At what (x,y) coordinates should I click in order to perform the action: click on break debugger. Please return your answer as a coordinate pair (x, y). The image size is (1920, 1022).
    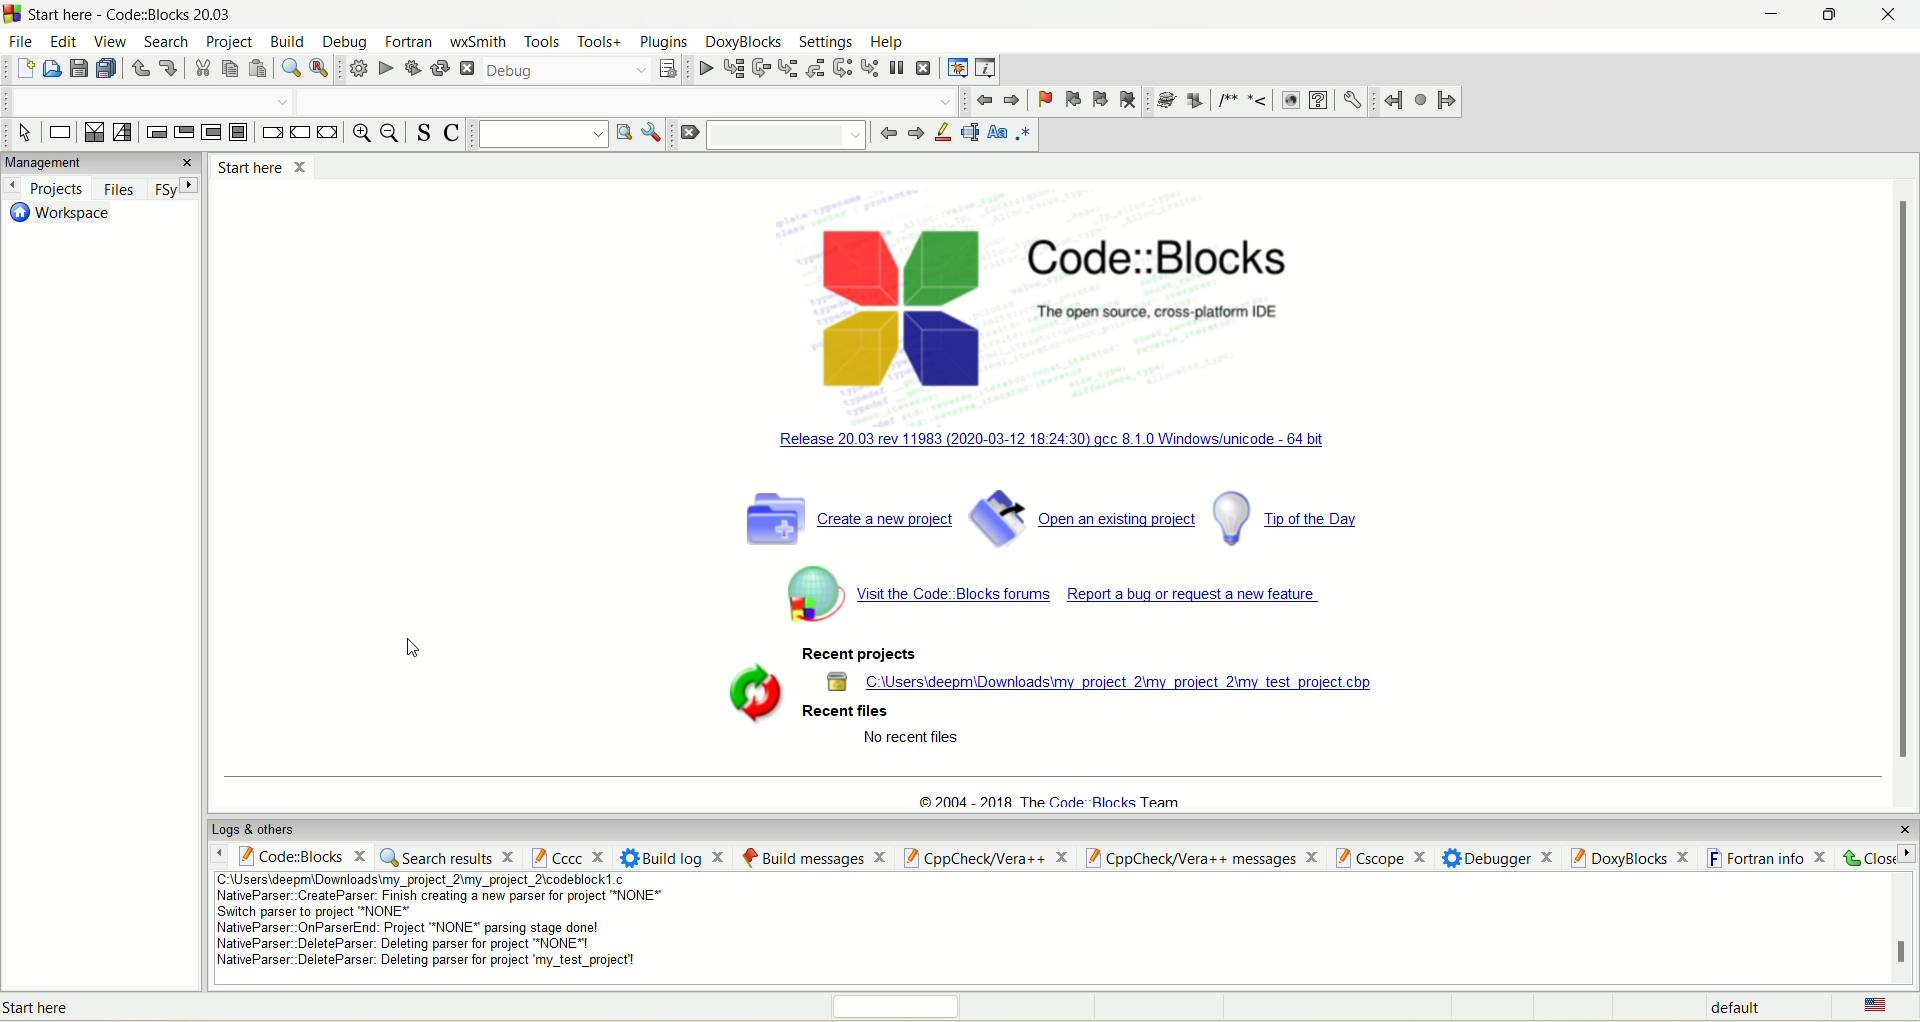
    Looking at the image, I should click on (896, 66).